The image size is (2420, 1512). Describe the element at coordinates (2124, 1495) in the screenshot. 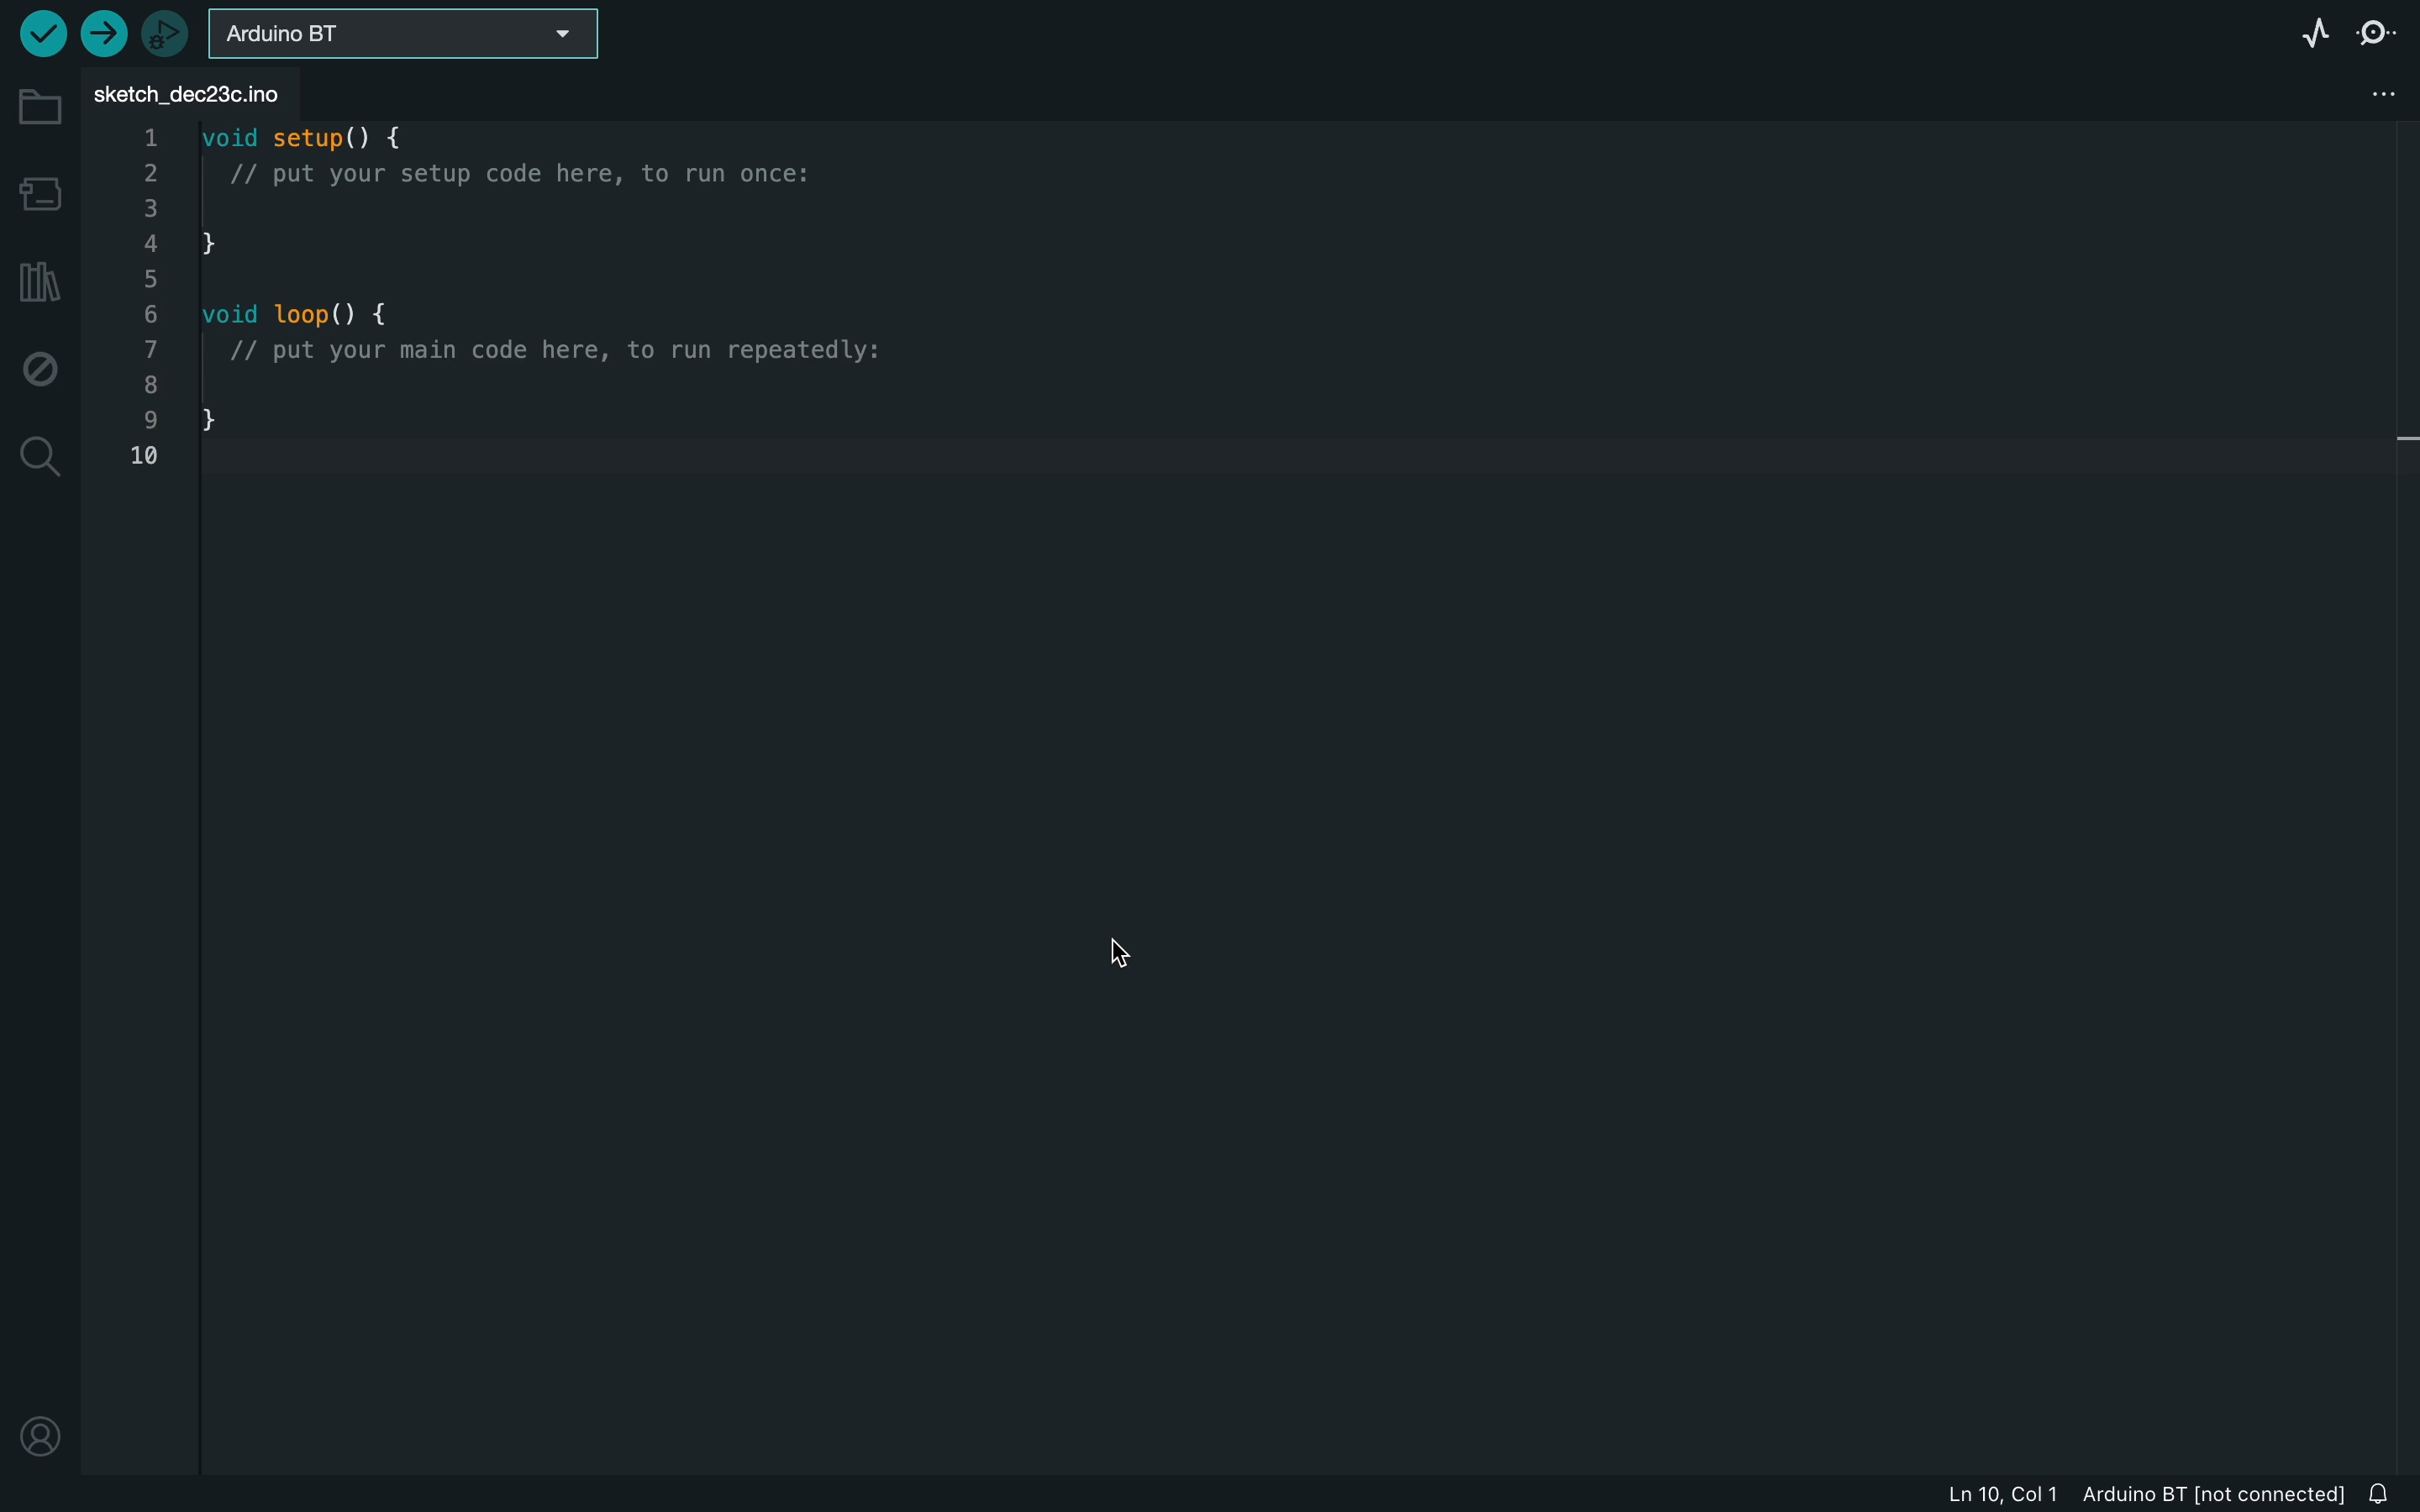

I see `file imformation` at that location.